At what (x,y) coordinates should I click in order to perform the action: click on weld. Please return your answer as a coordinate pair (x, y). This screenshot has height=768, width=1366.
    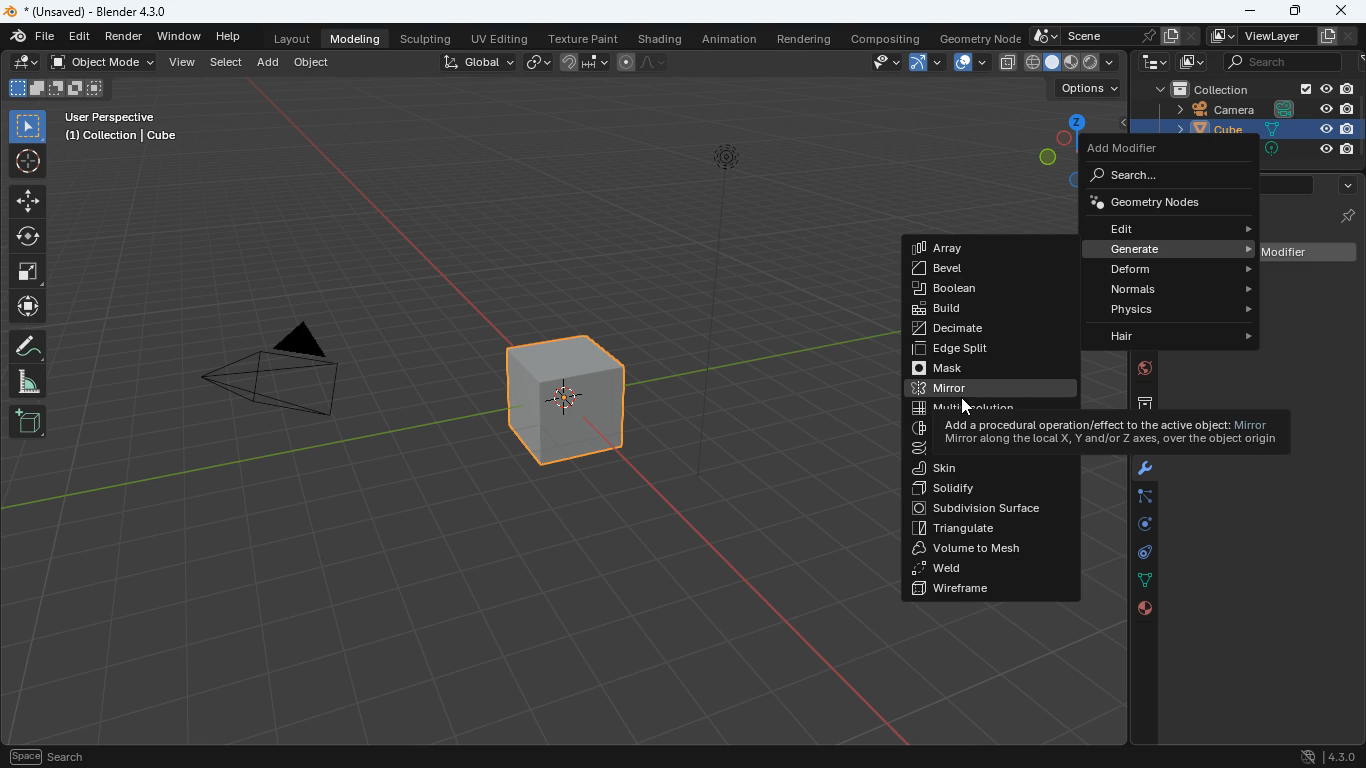
    Looking at the image, I should click on (984, 568).